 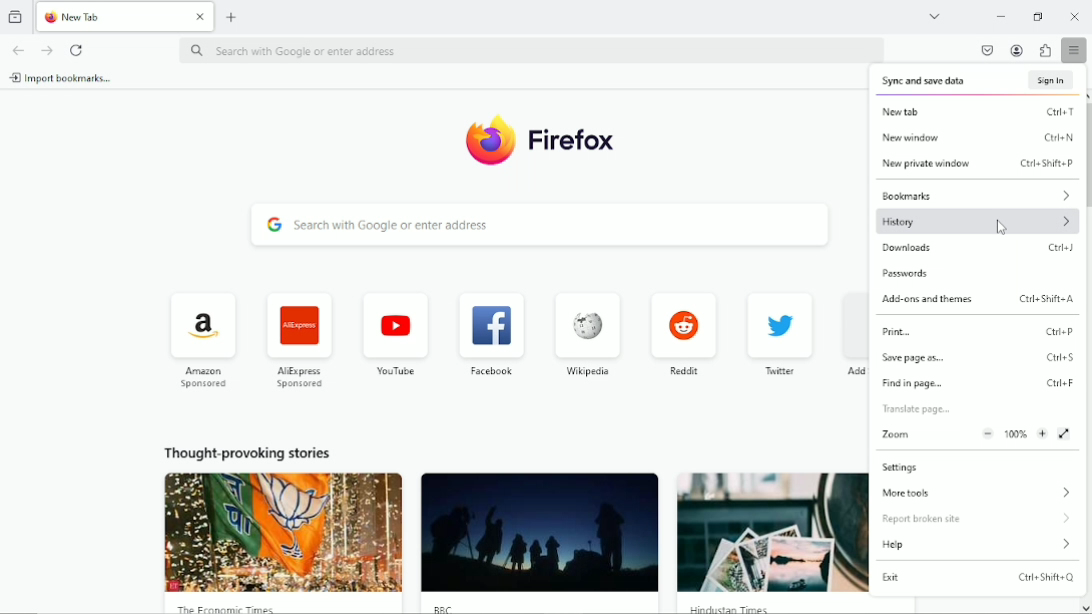 What do you see at coordinates (446, 607) in the screenshot?
I see `BBC` at bounding box center [446, 607].